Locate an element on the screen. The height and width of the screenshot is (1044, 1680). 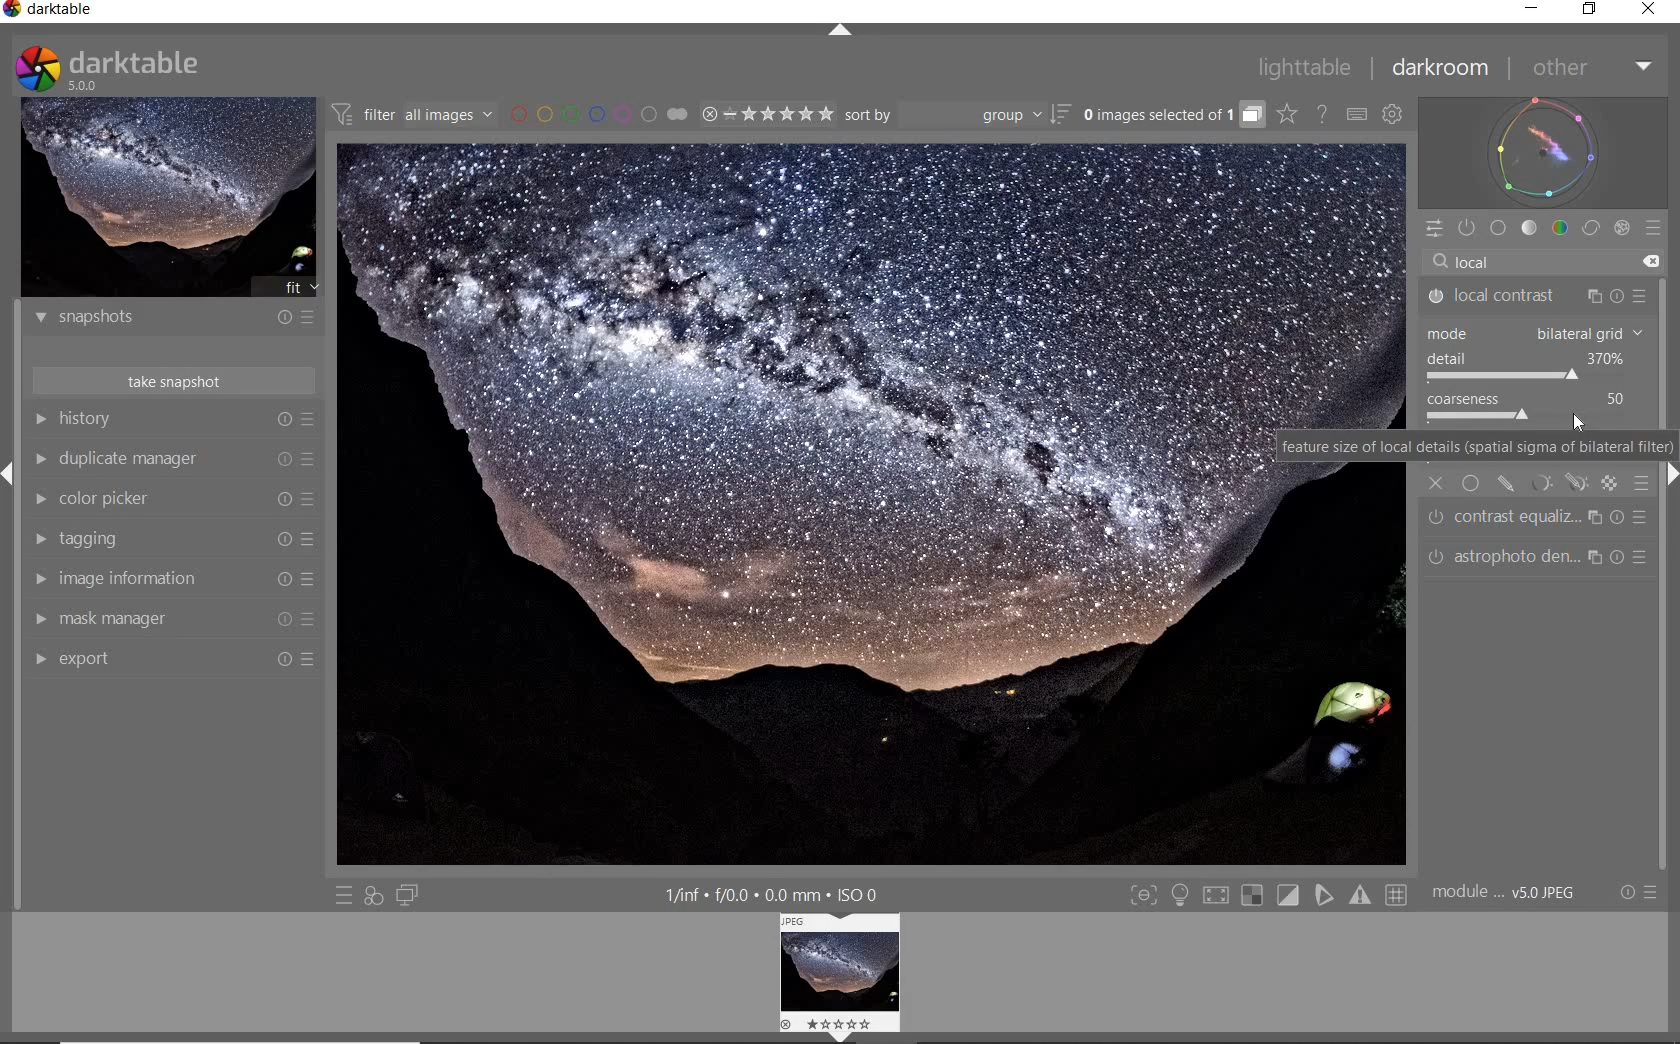
IMAGE PREVIEW is located at coordinates (844, 970).